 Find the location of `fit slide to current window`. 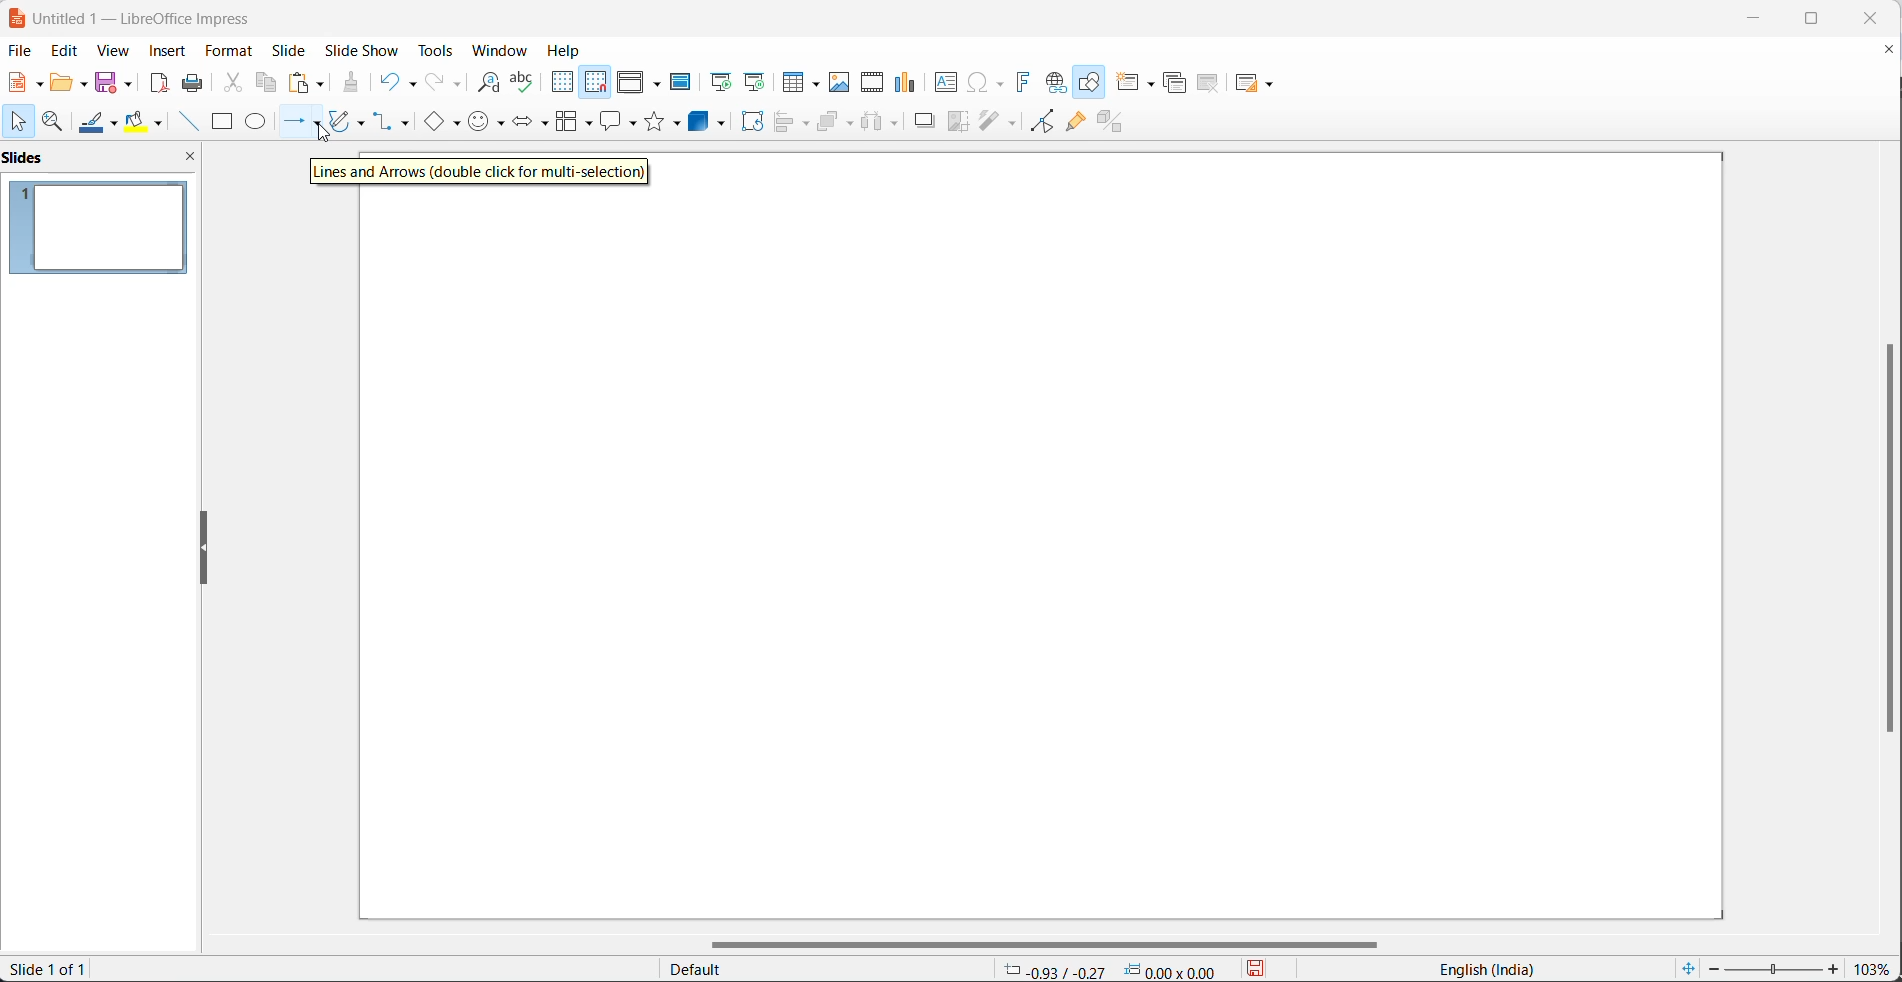

fit slide to current window is located at coordinates (1686, 969).